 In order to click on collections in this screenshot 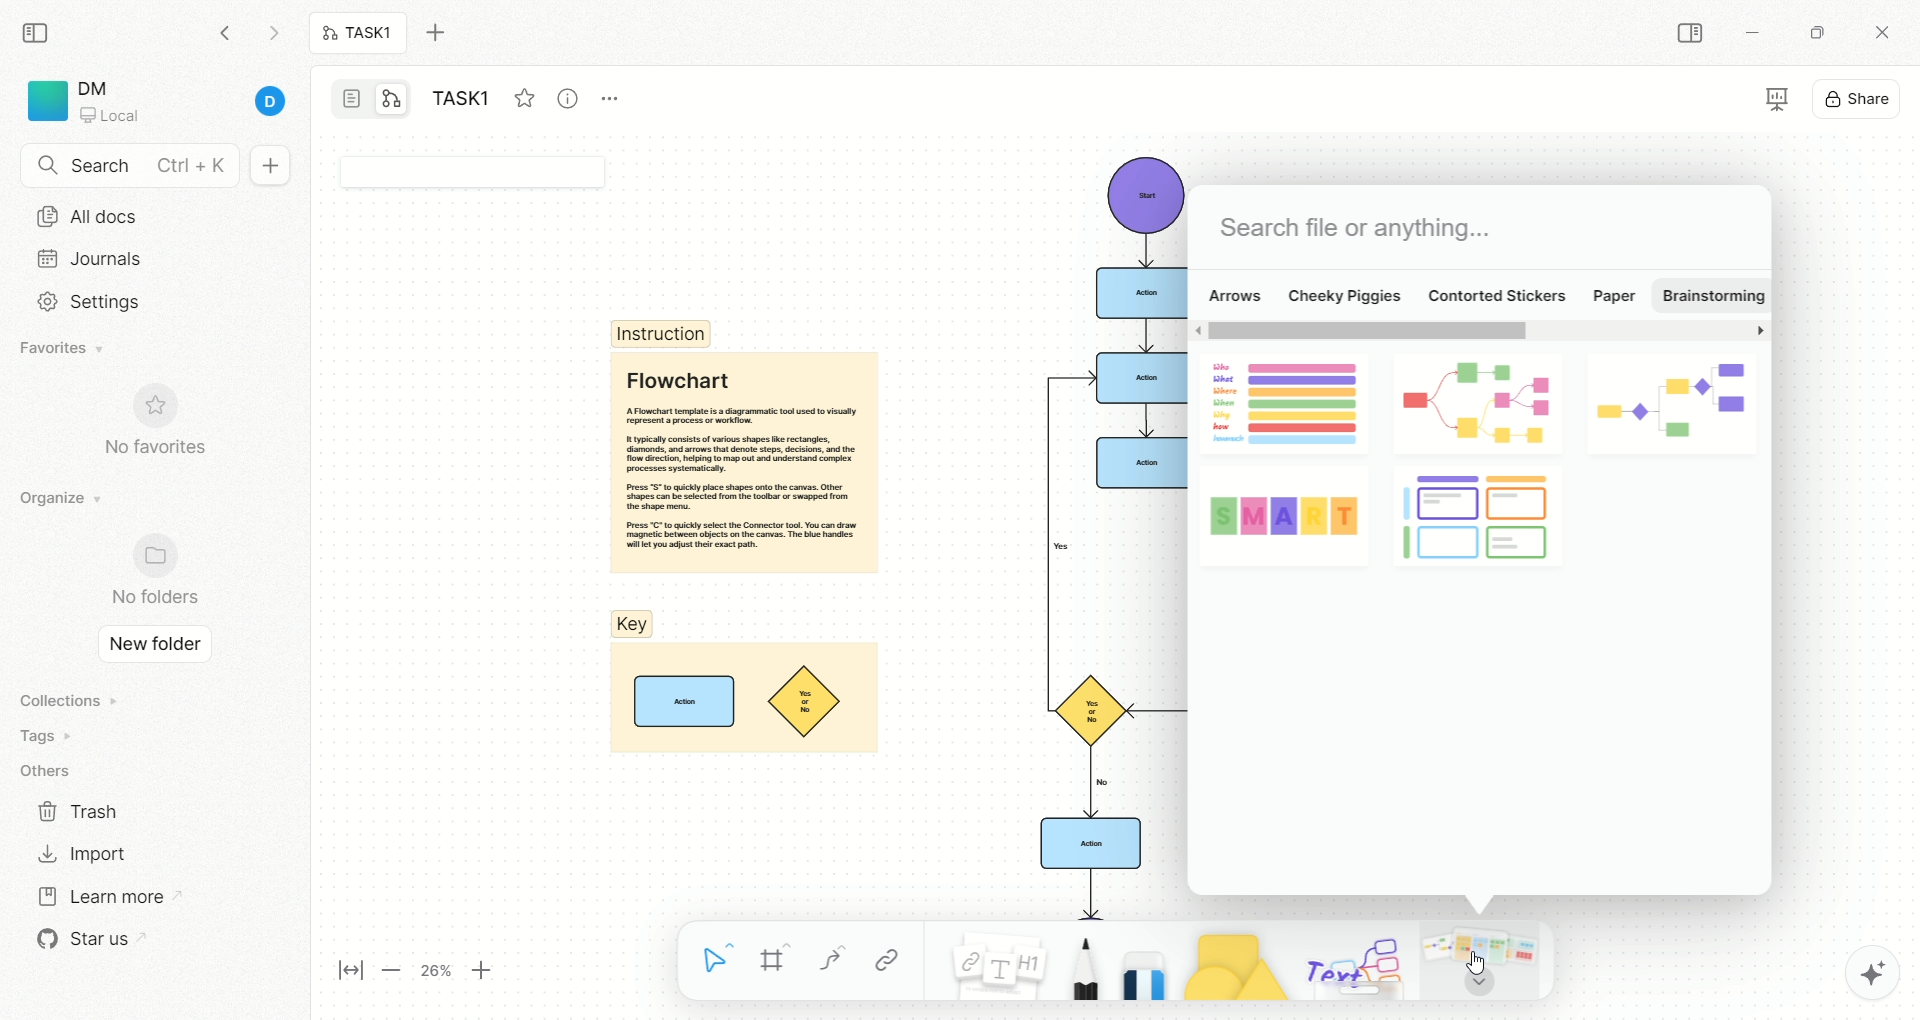, I will do `click(65, 700)`.